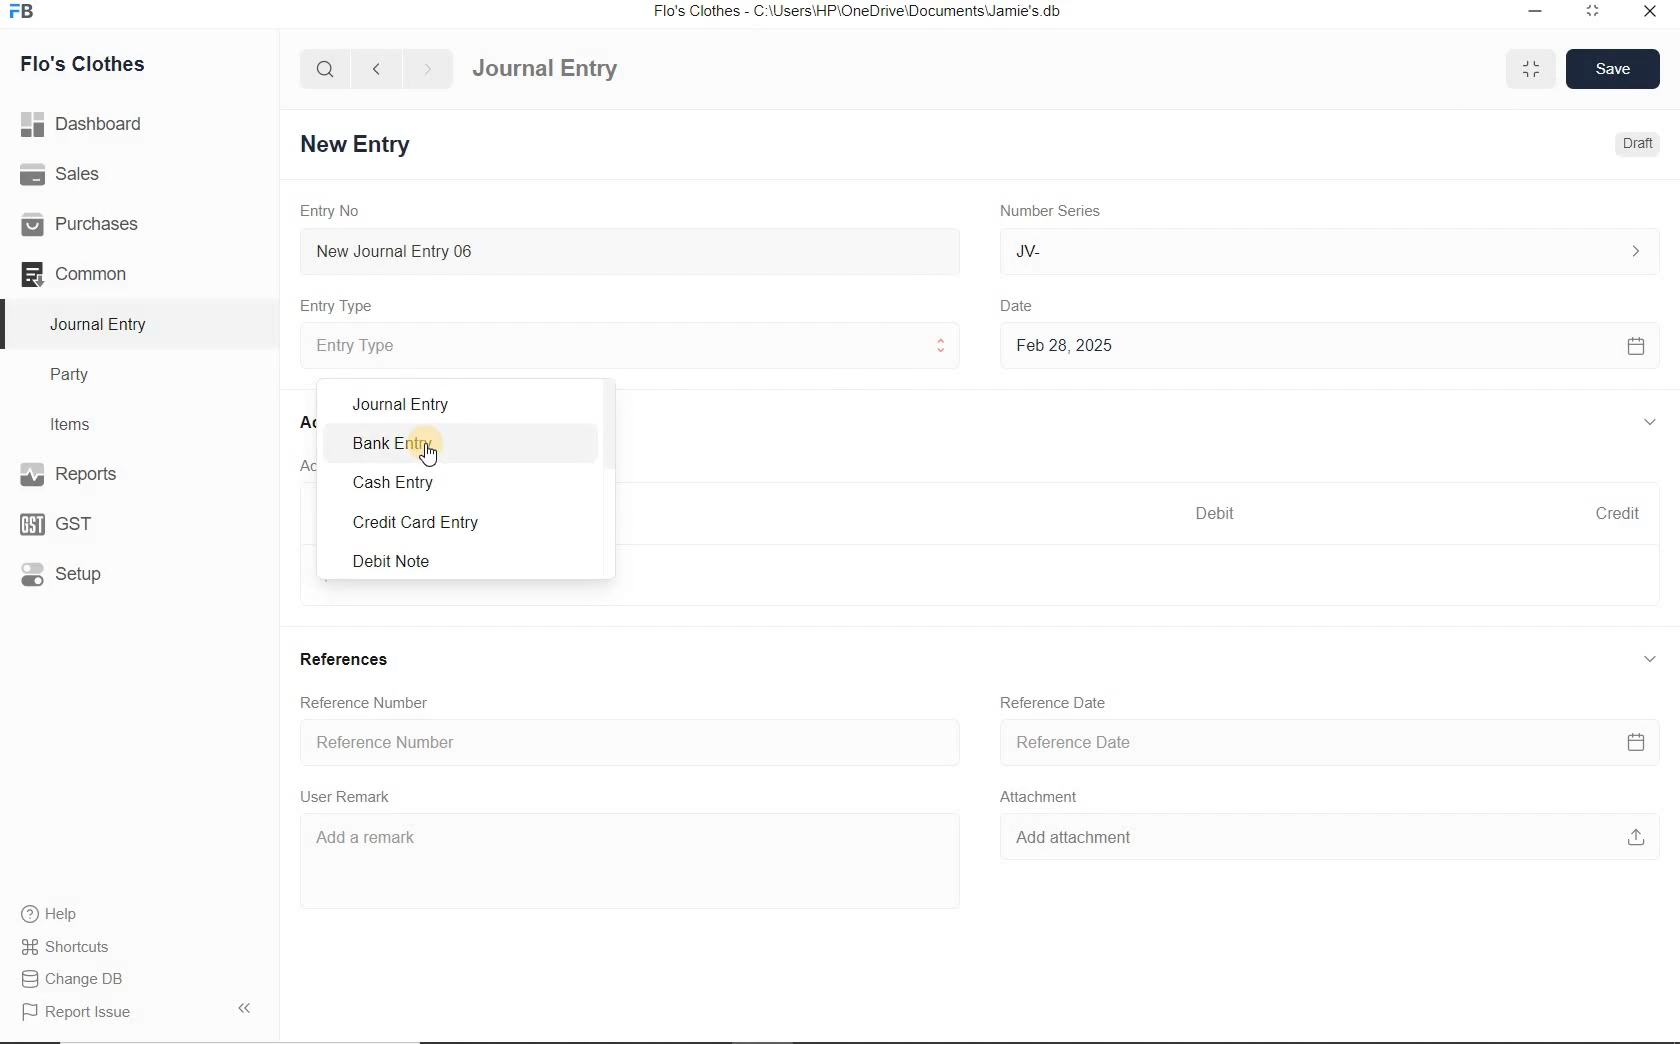  I want to click on GST, so click(65, 522).